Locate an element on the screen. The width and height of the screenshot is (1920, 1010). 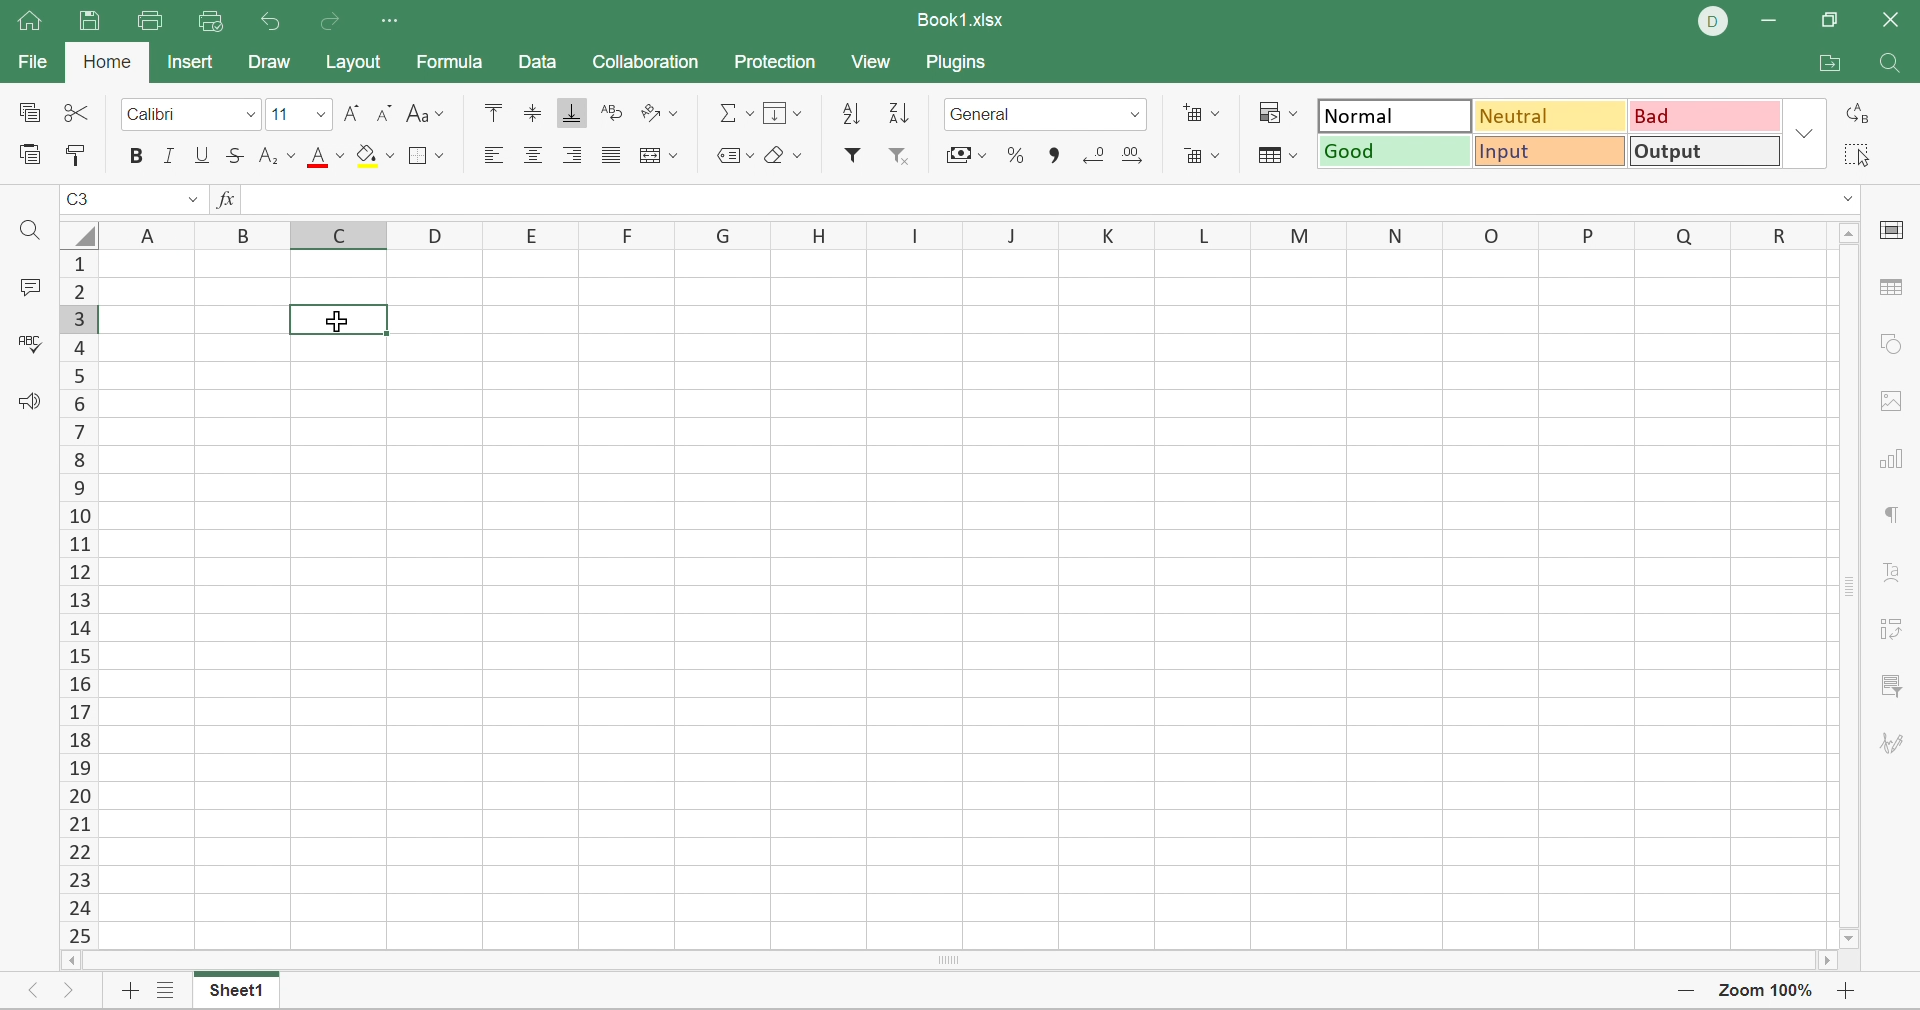
Strikethrough is located at coordinates (238, 159).